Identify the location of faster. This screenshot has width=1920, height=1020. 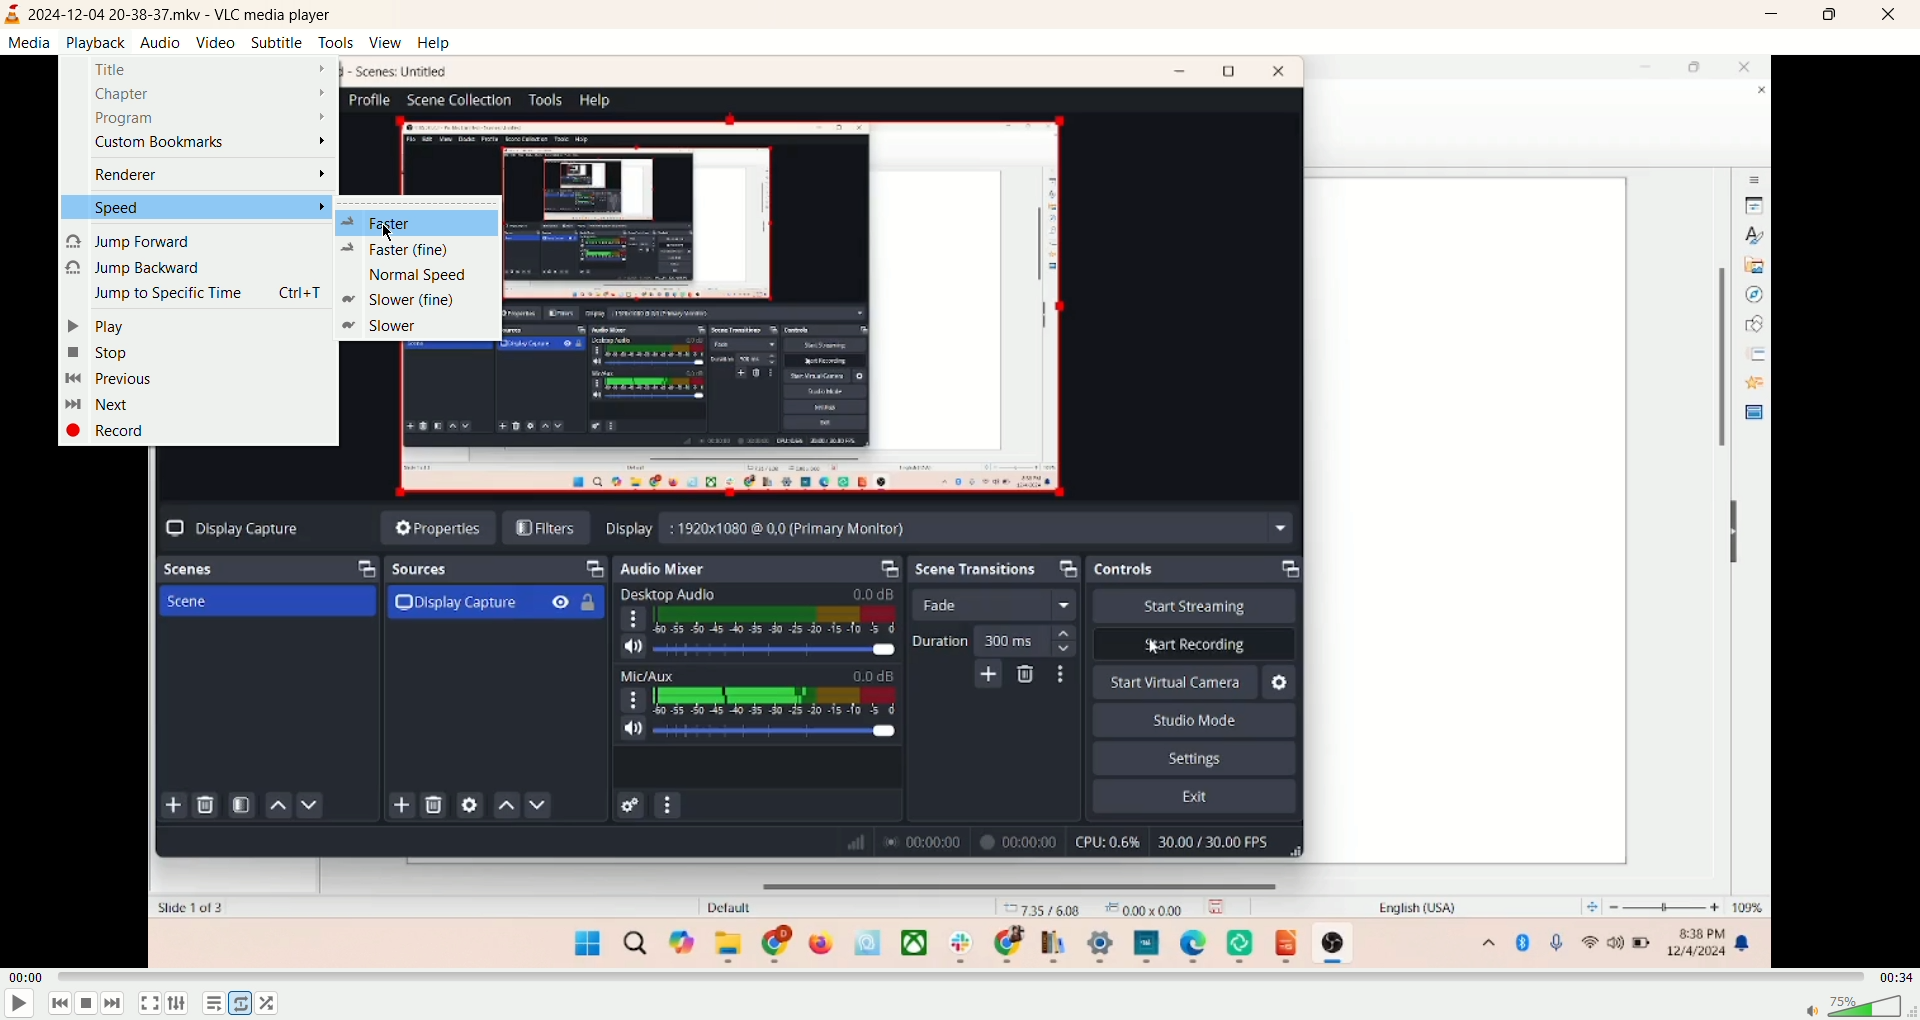
(404, 249).